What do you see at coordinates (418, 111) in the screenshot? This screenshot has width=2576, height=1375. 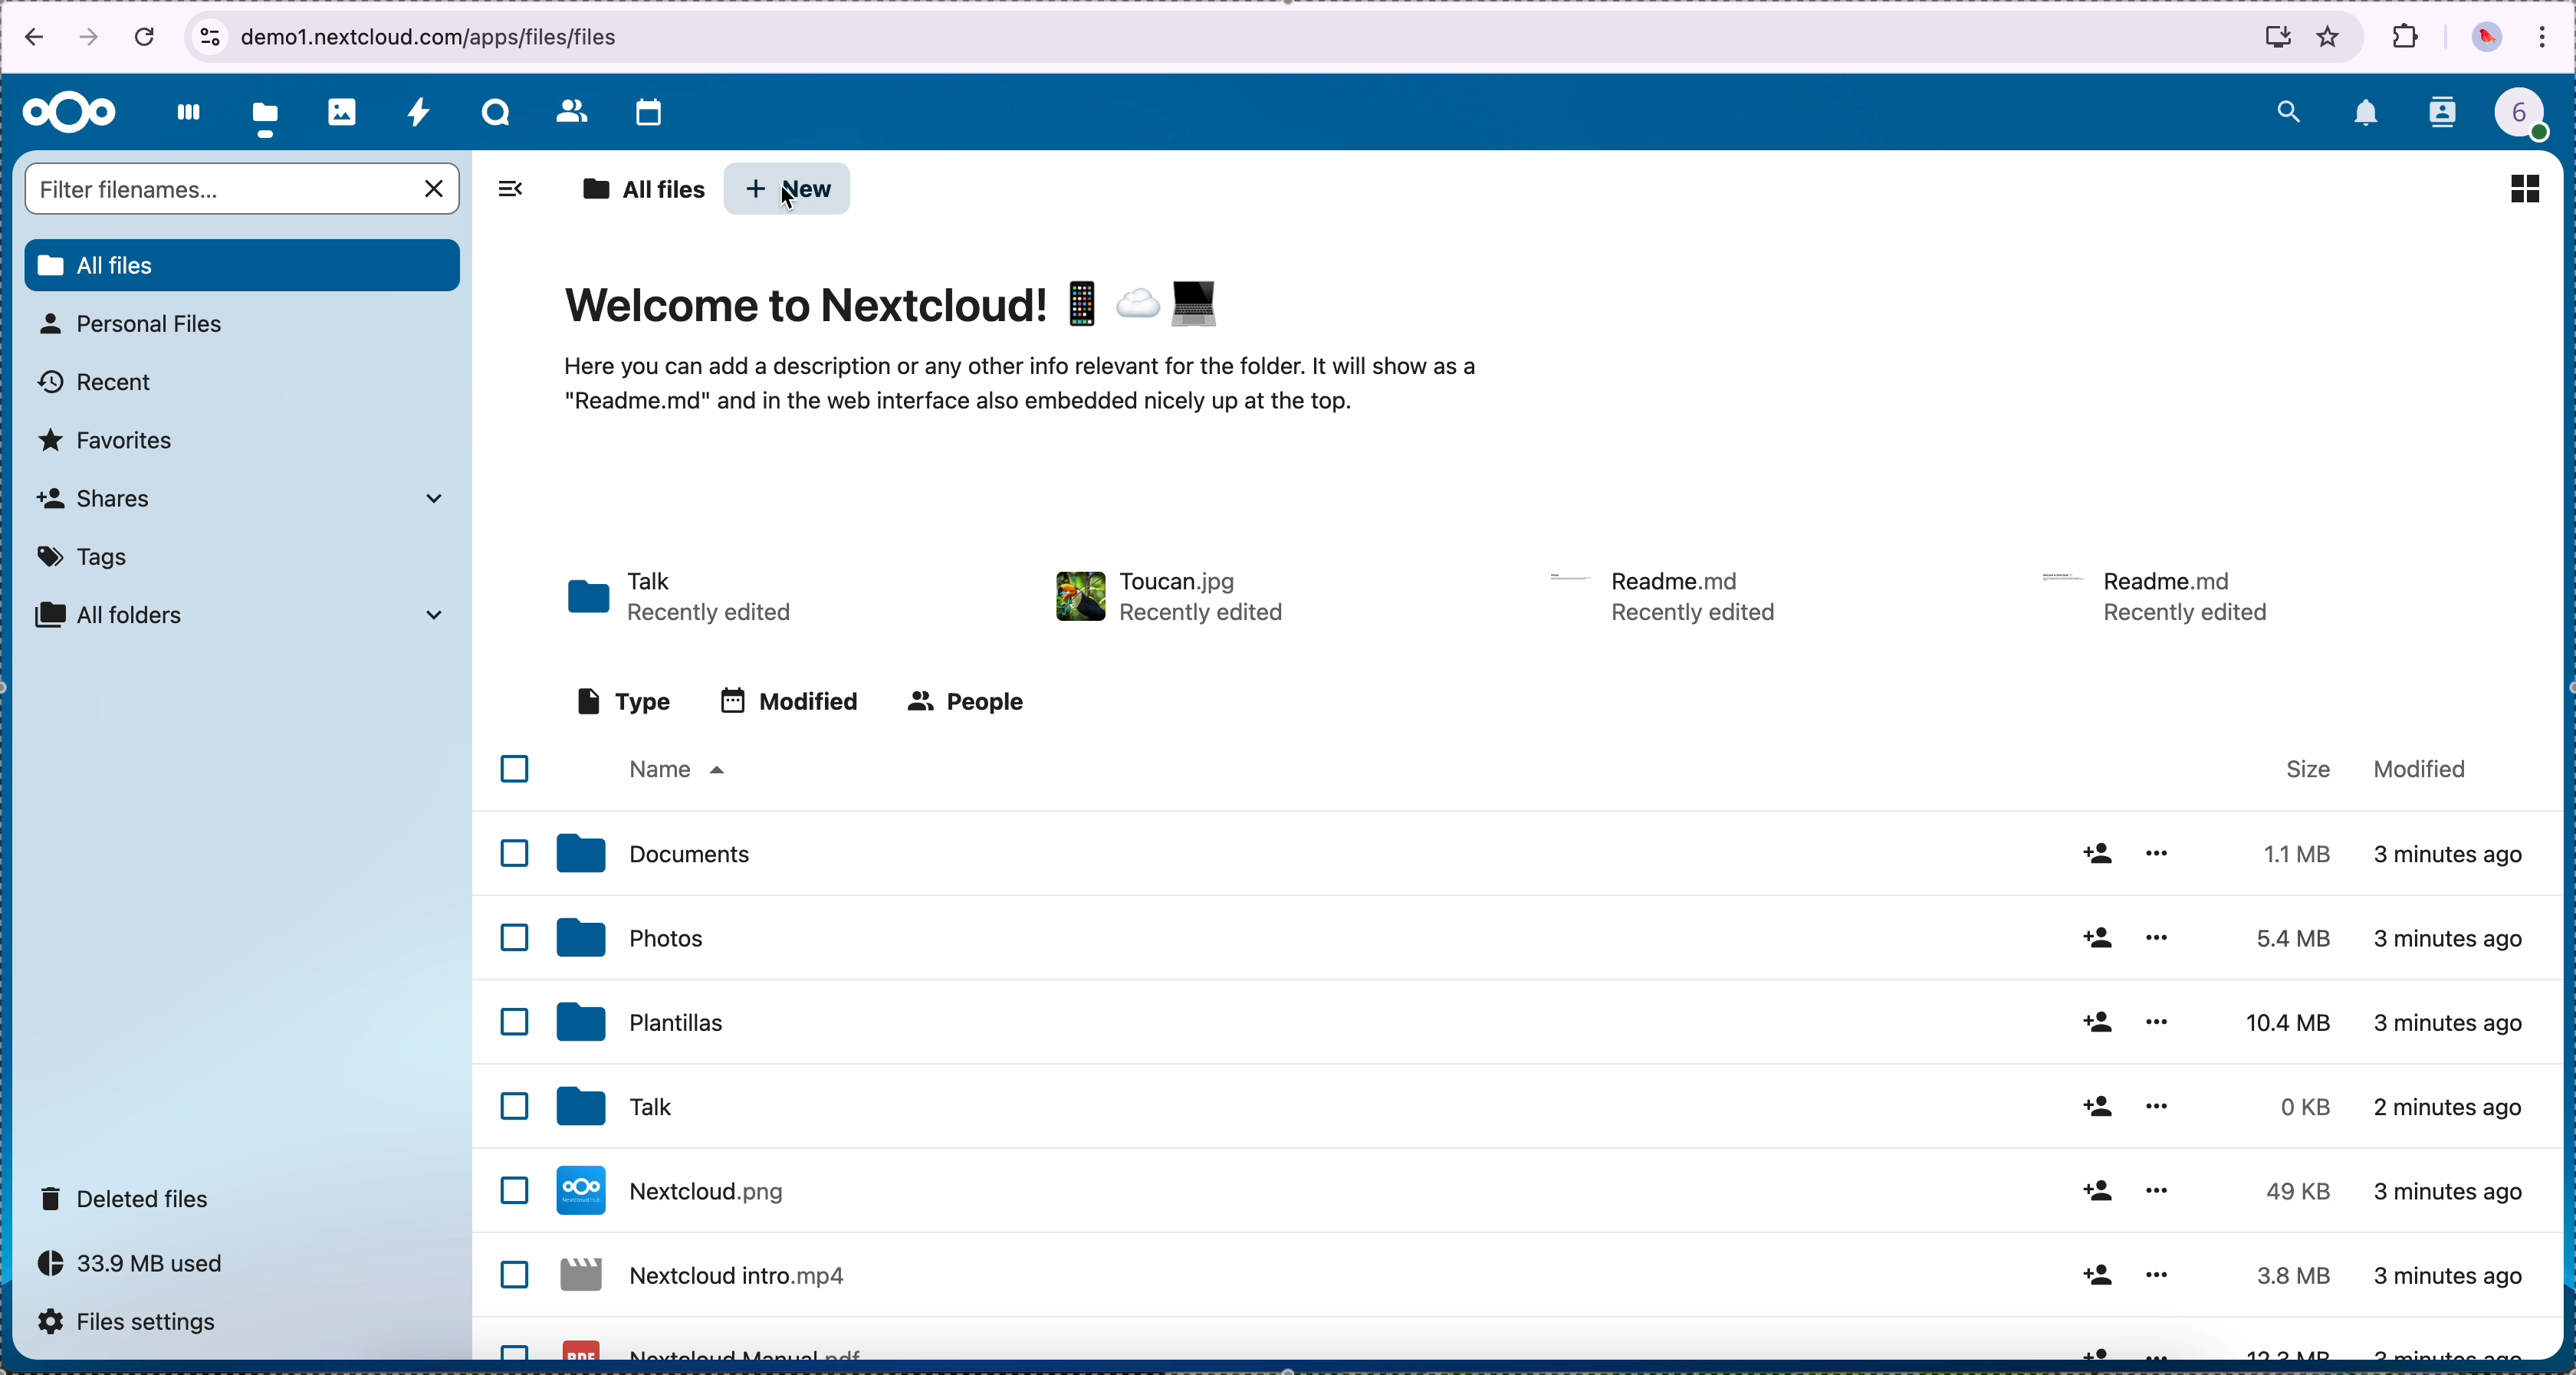 I see `activity` at bounding box center [418, 111].